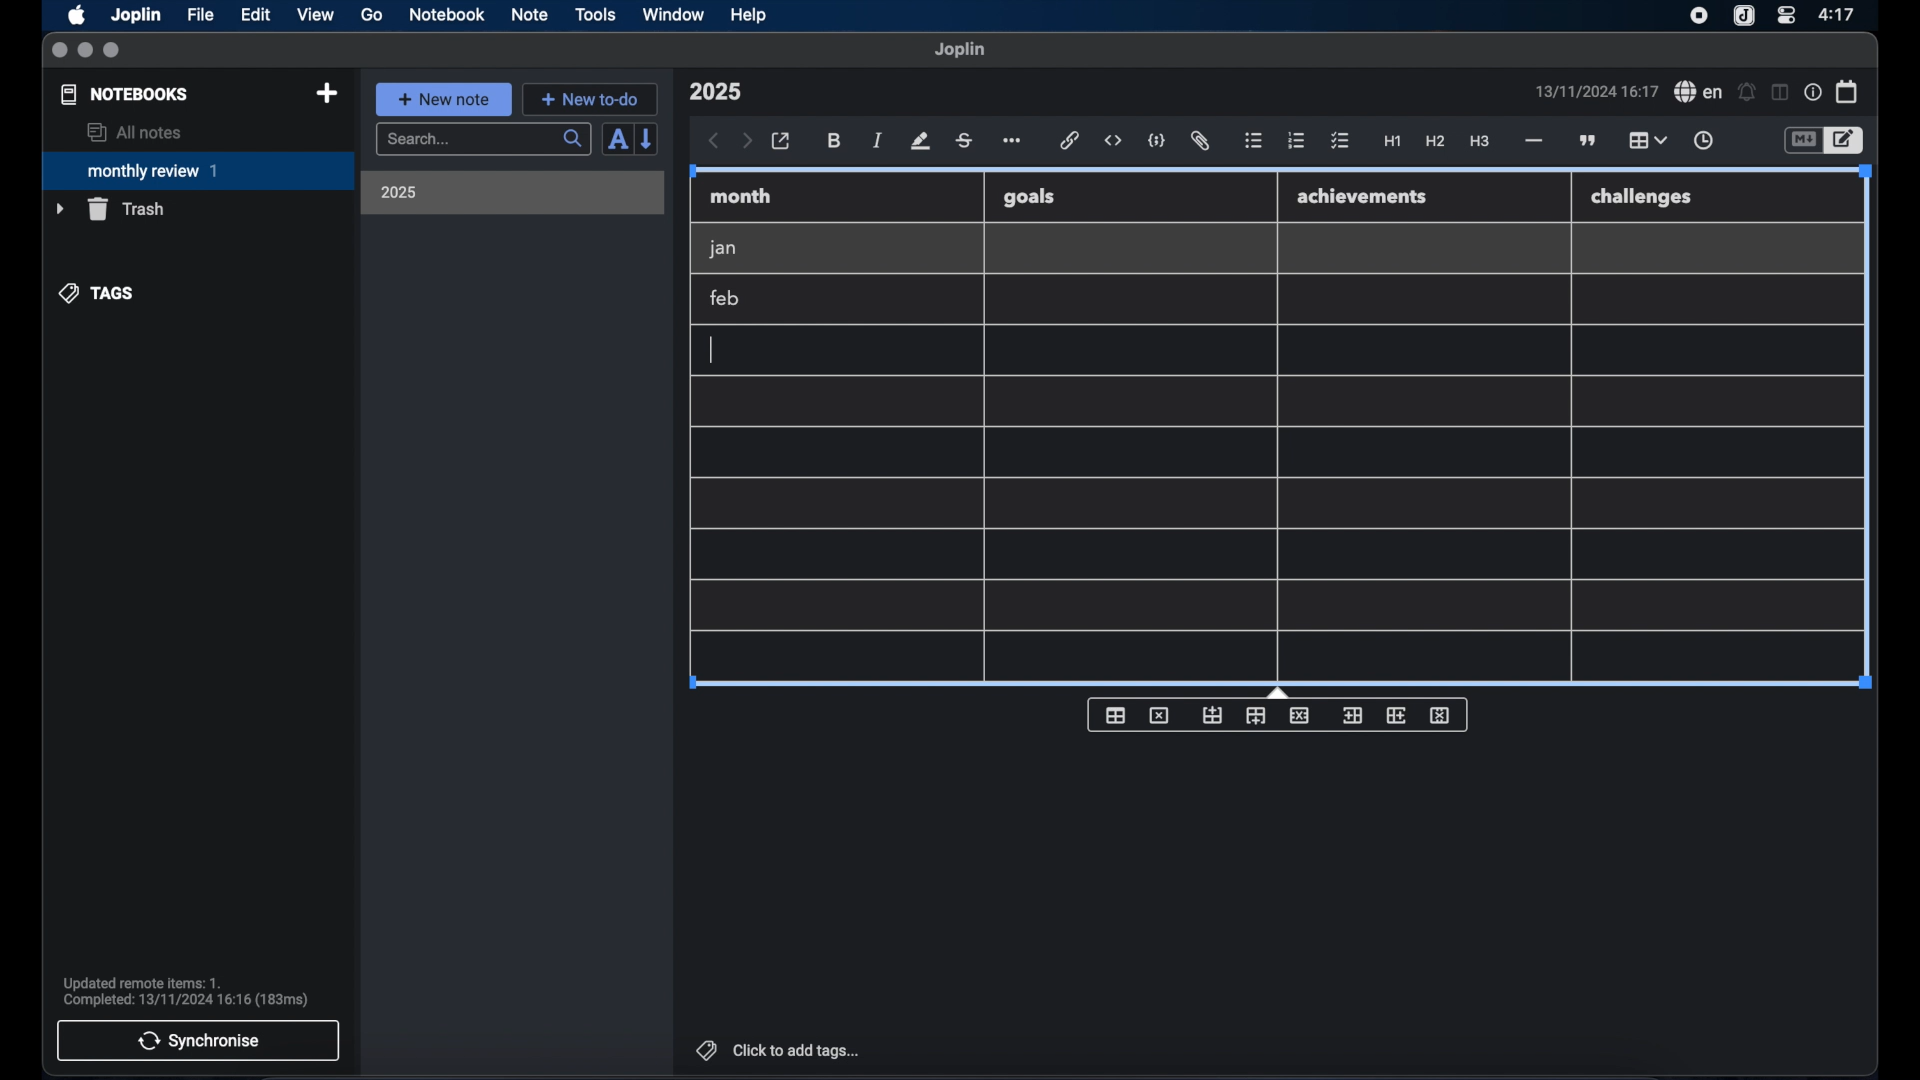 Image resolution: width=1920 pixels, height=1080 pixels. I want to click on delete column, so click(1441, 716).